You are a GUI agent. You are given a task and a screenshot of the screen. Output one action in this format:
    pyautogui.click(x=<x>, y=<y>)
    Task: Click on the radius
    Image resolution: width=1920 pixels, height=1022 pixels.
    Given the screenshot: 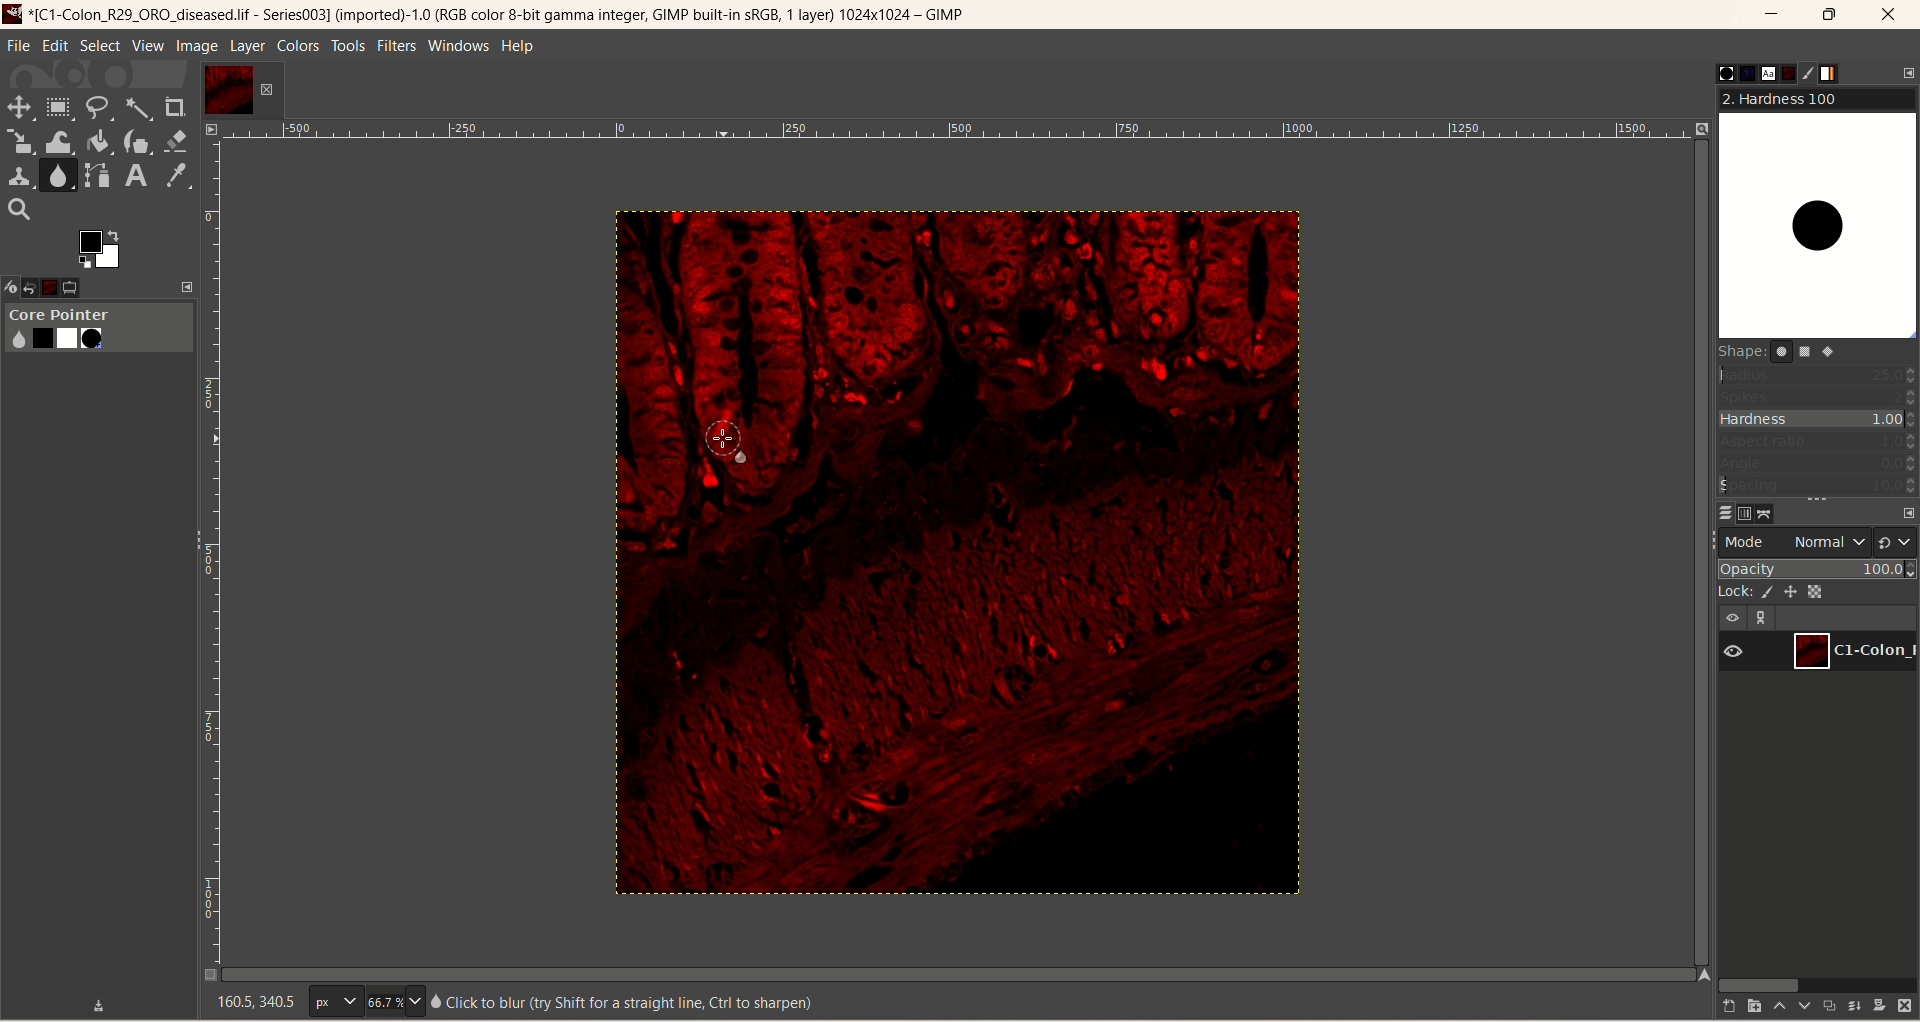 What is the action you would take?
    pyautogui.click(x=1819, y=374)
    